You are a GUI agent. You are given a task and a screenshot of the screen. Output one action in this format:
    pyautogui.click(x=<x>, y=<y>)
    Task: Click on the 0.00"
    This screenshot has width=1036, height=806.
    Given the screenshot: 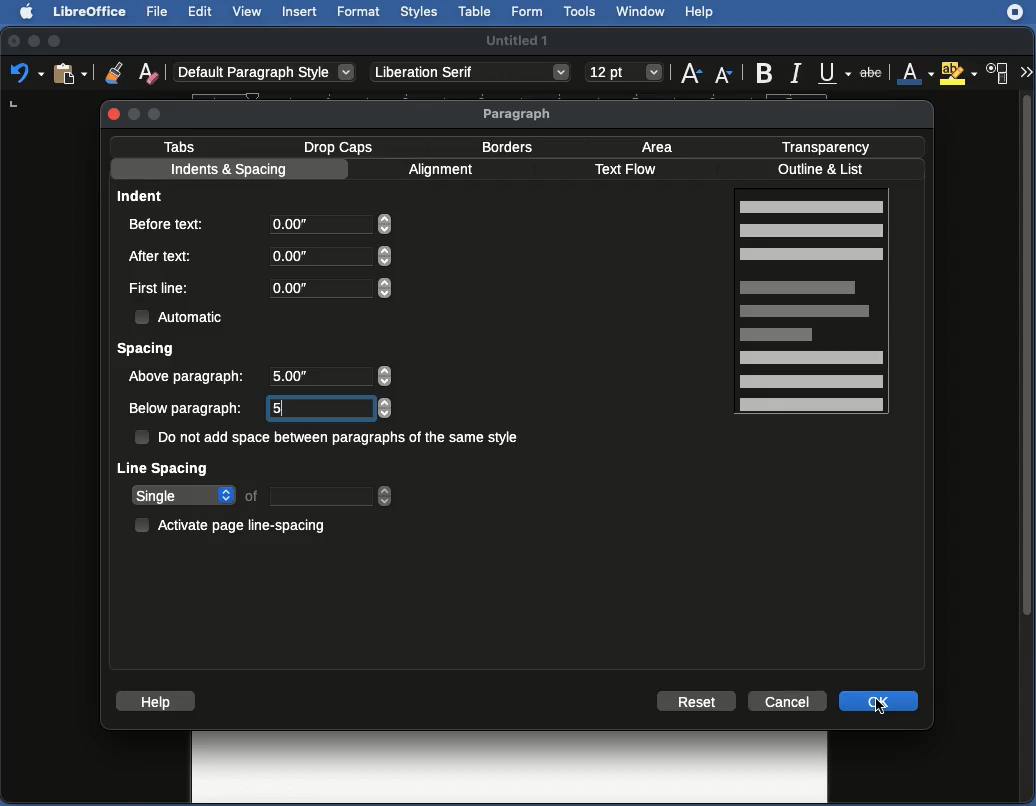 What is the action you would take?
    pyautogui.click(x=329, y=287)
    